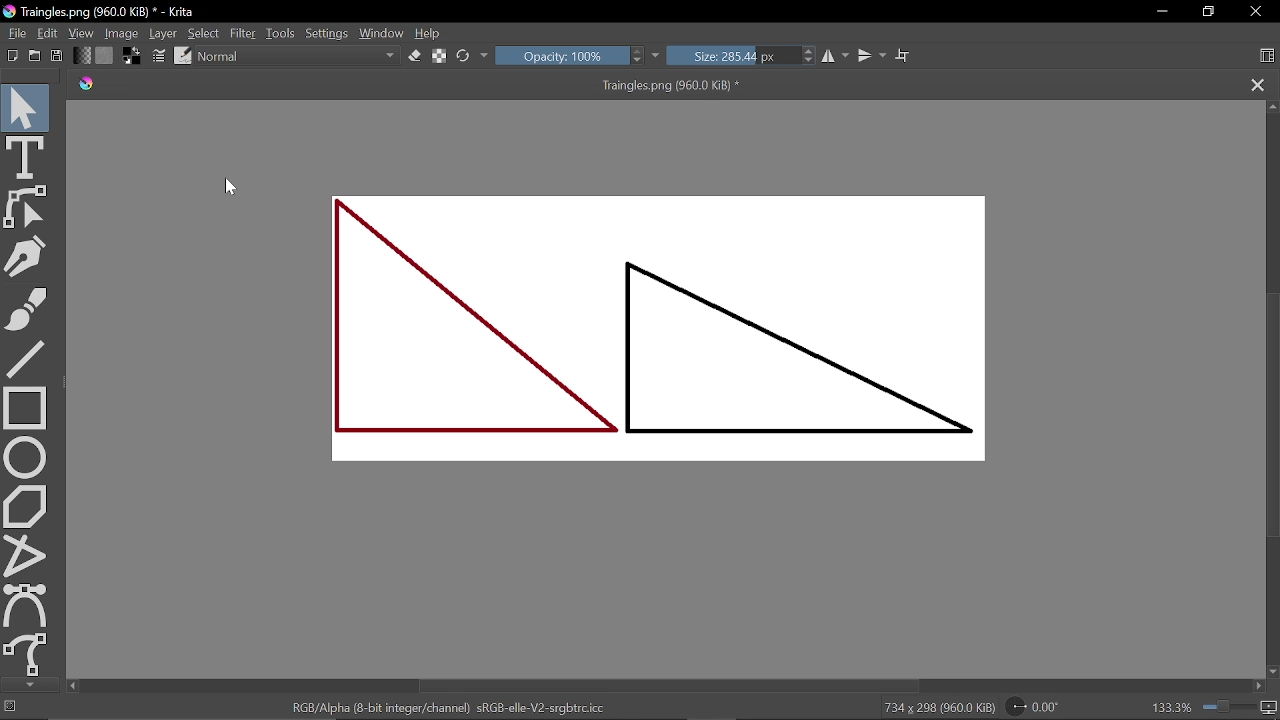  What do you see at coordinates (26, 457) in the screenshot?
I see `Ellipse tool` at bounding box center [26, 457].